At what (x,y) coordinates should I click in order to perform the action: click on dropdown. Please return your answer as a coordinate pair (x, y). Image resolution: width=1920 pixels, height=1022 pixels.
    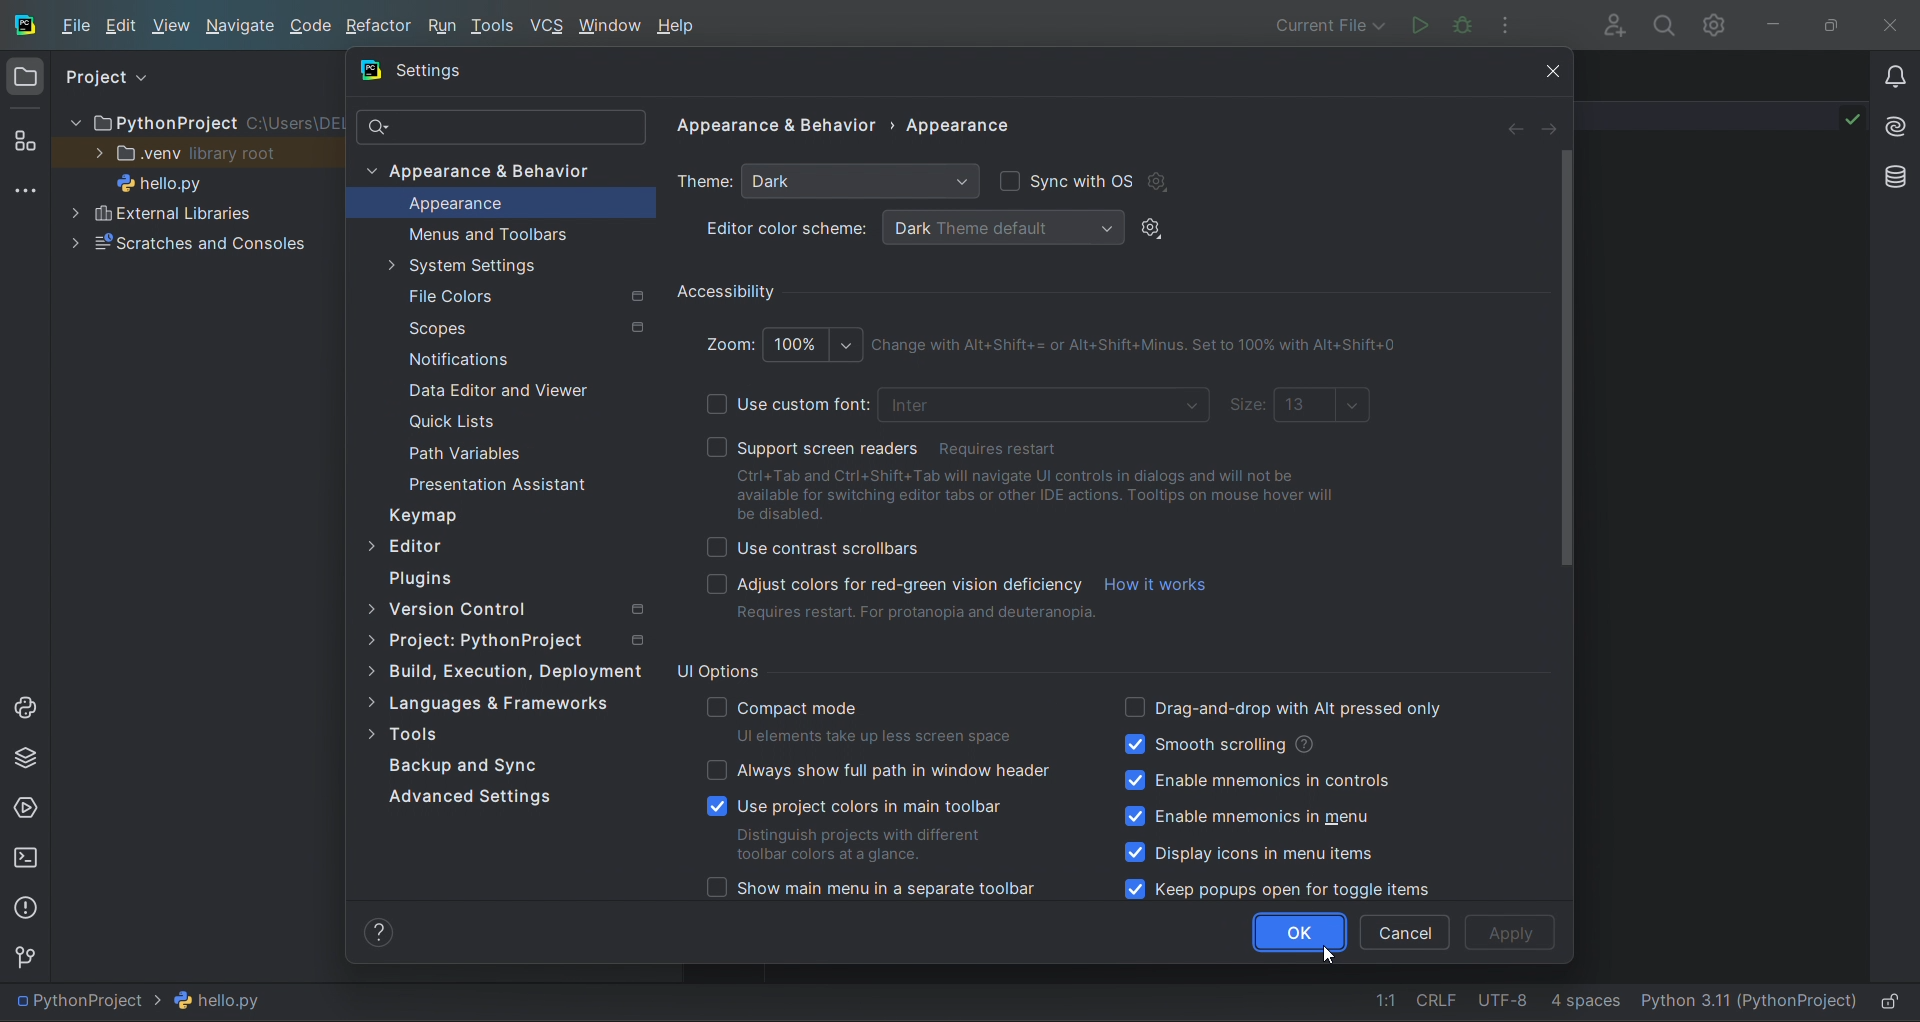
    Looking at the image, I should click on (1326, 404).